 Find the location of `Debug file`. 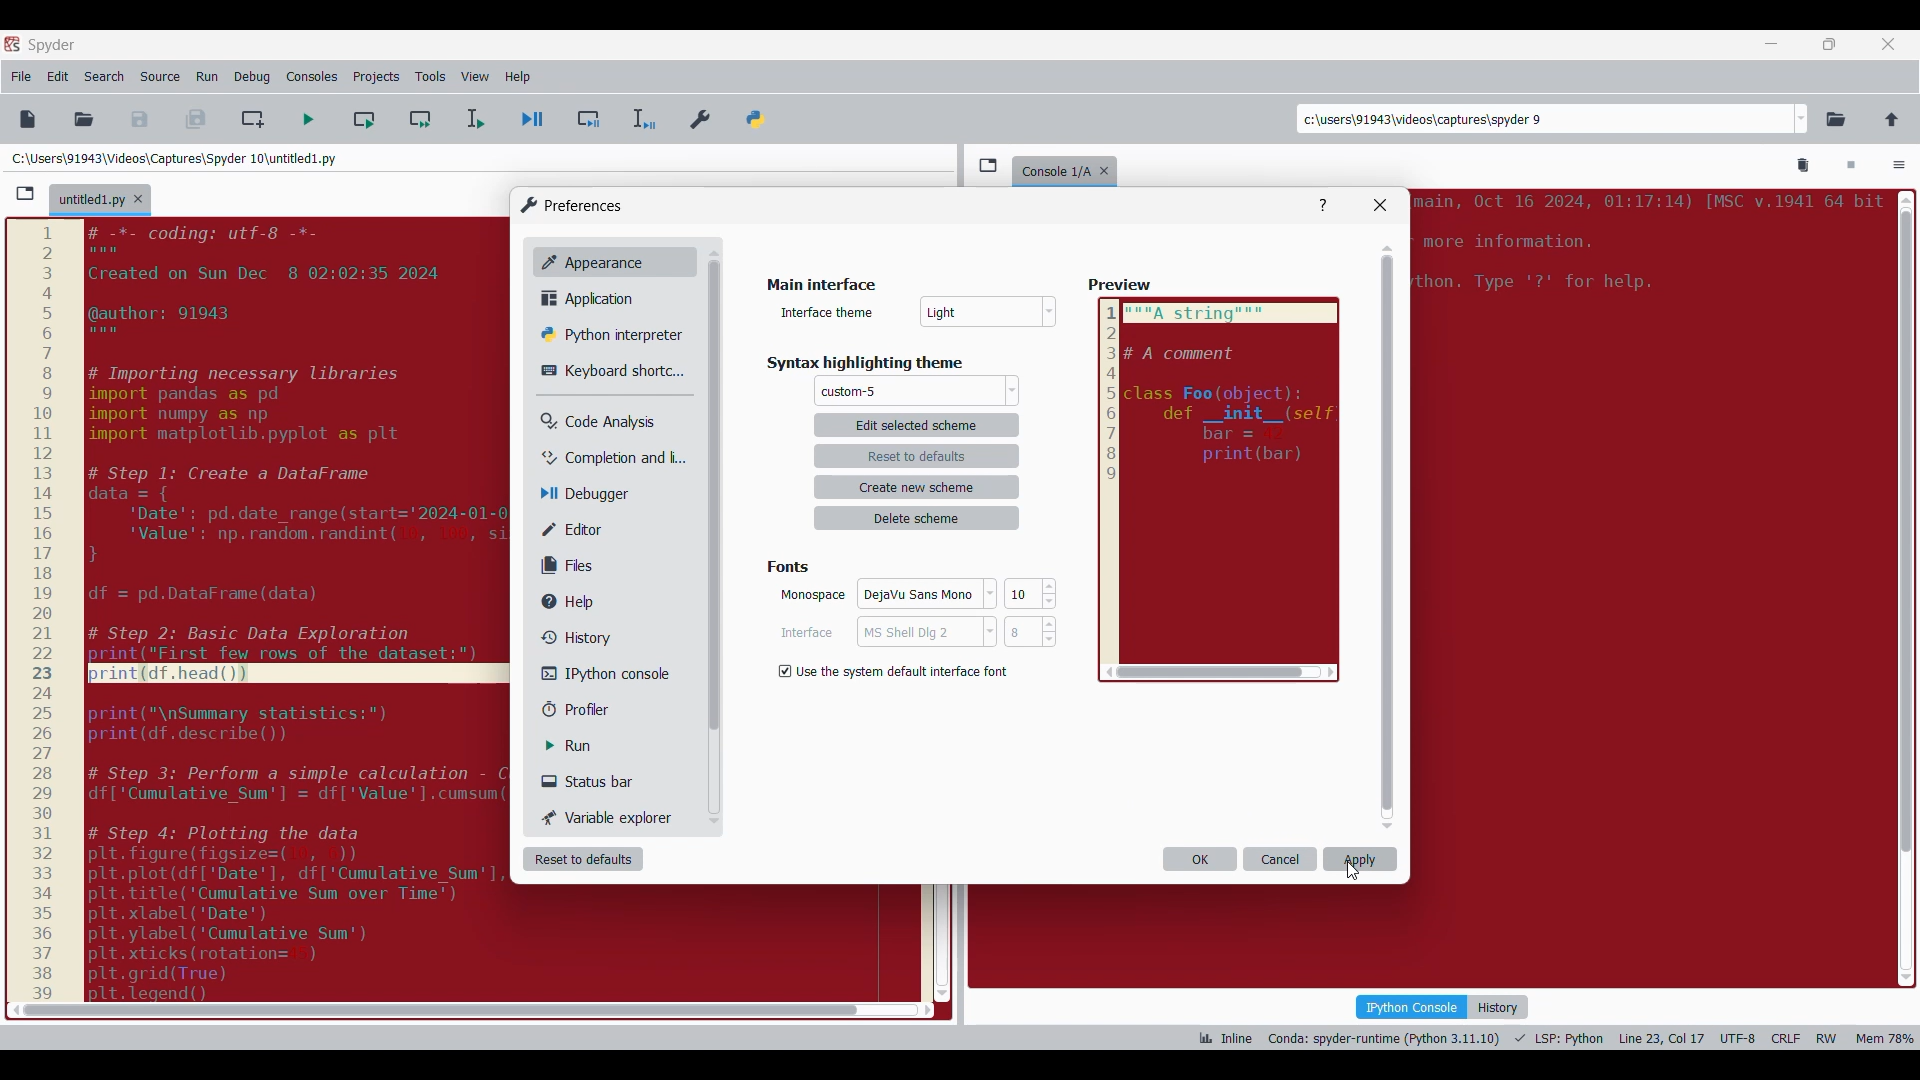

Debug file is located at coordinates (533, 120).